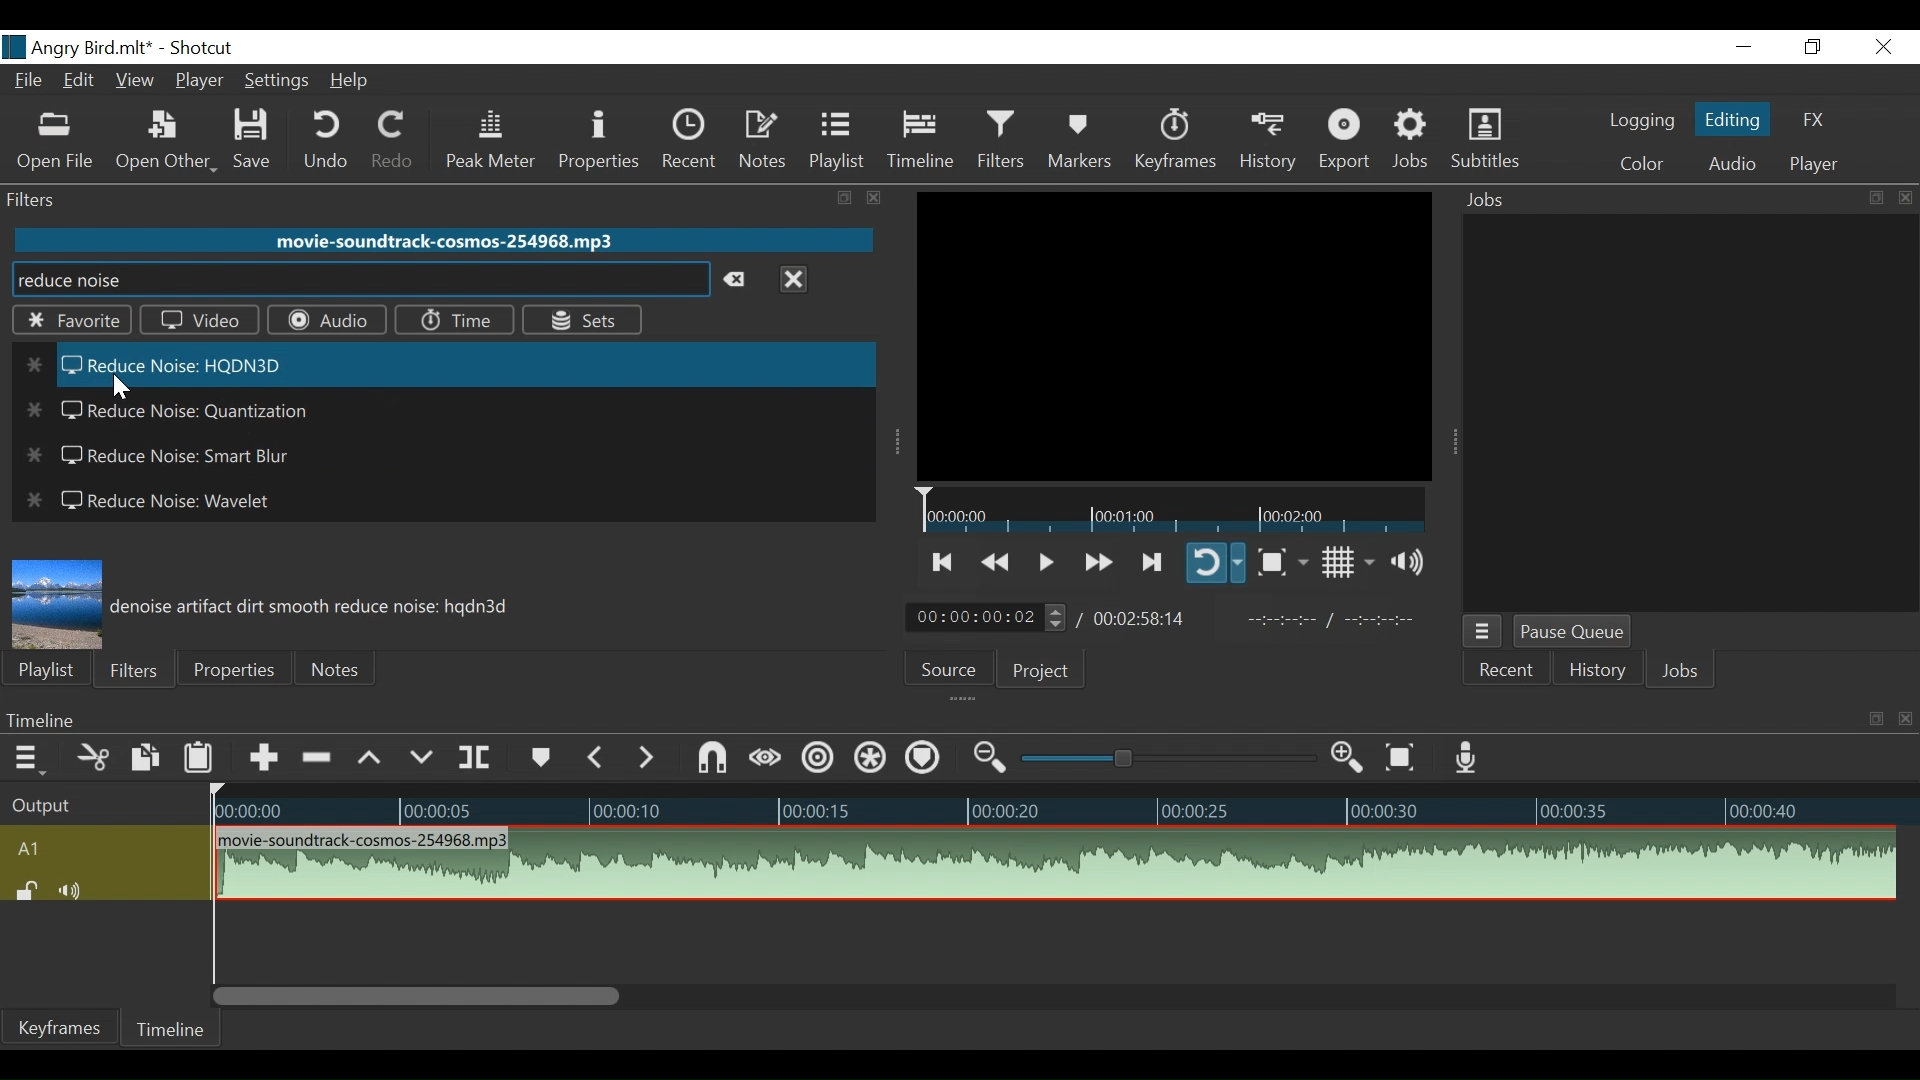 The height and width of the screenshot is (1080, 1920). Describe the element at coordinates (1174, 336) in the screenshot. I see `Media Viewer` at that location.